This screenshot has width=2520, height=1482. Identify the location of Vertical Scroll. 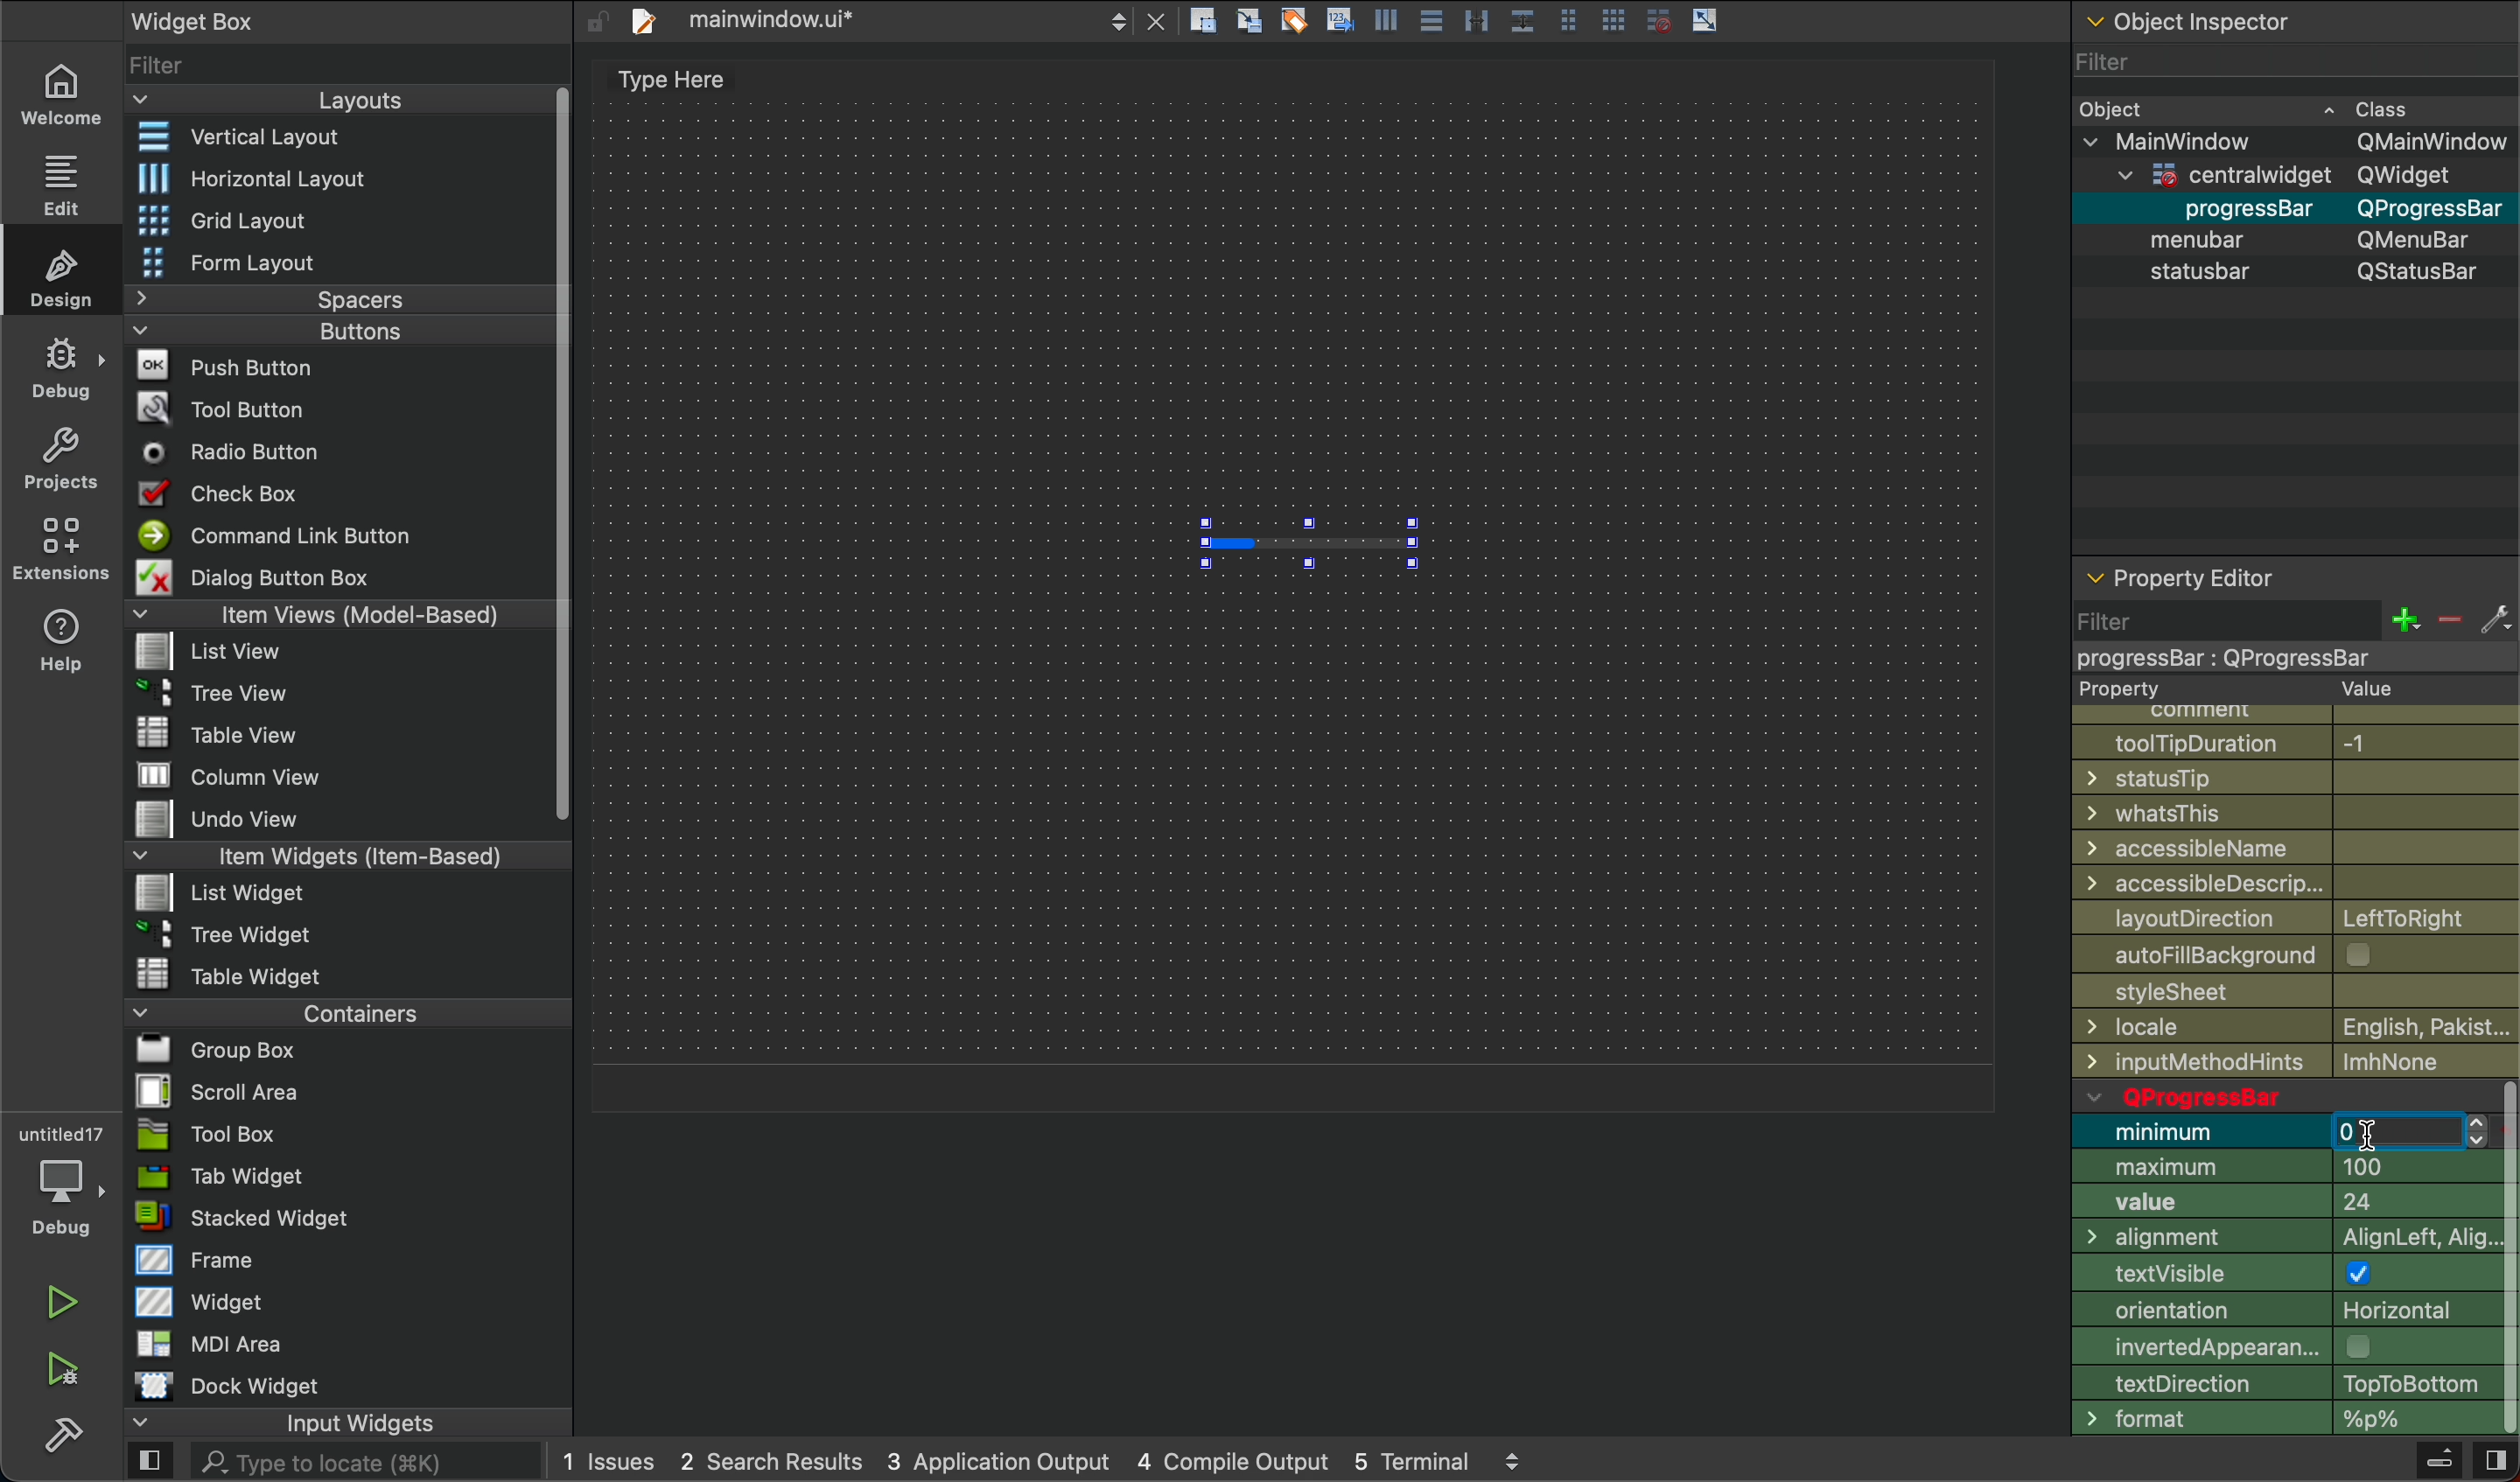
(557, 456).